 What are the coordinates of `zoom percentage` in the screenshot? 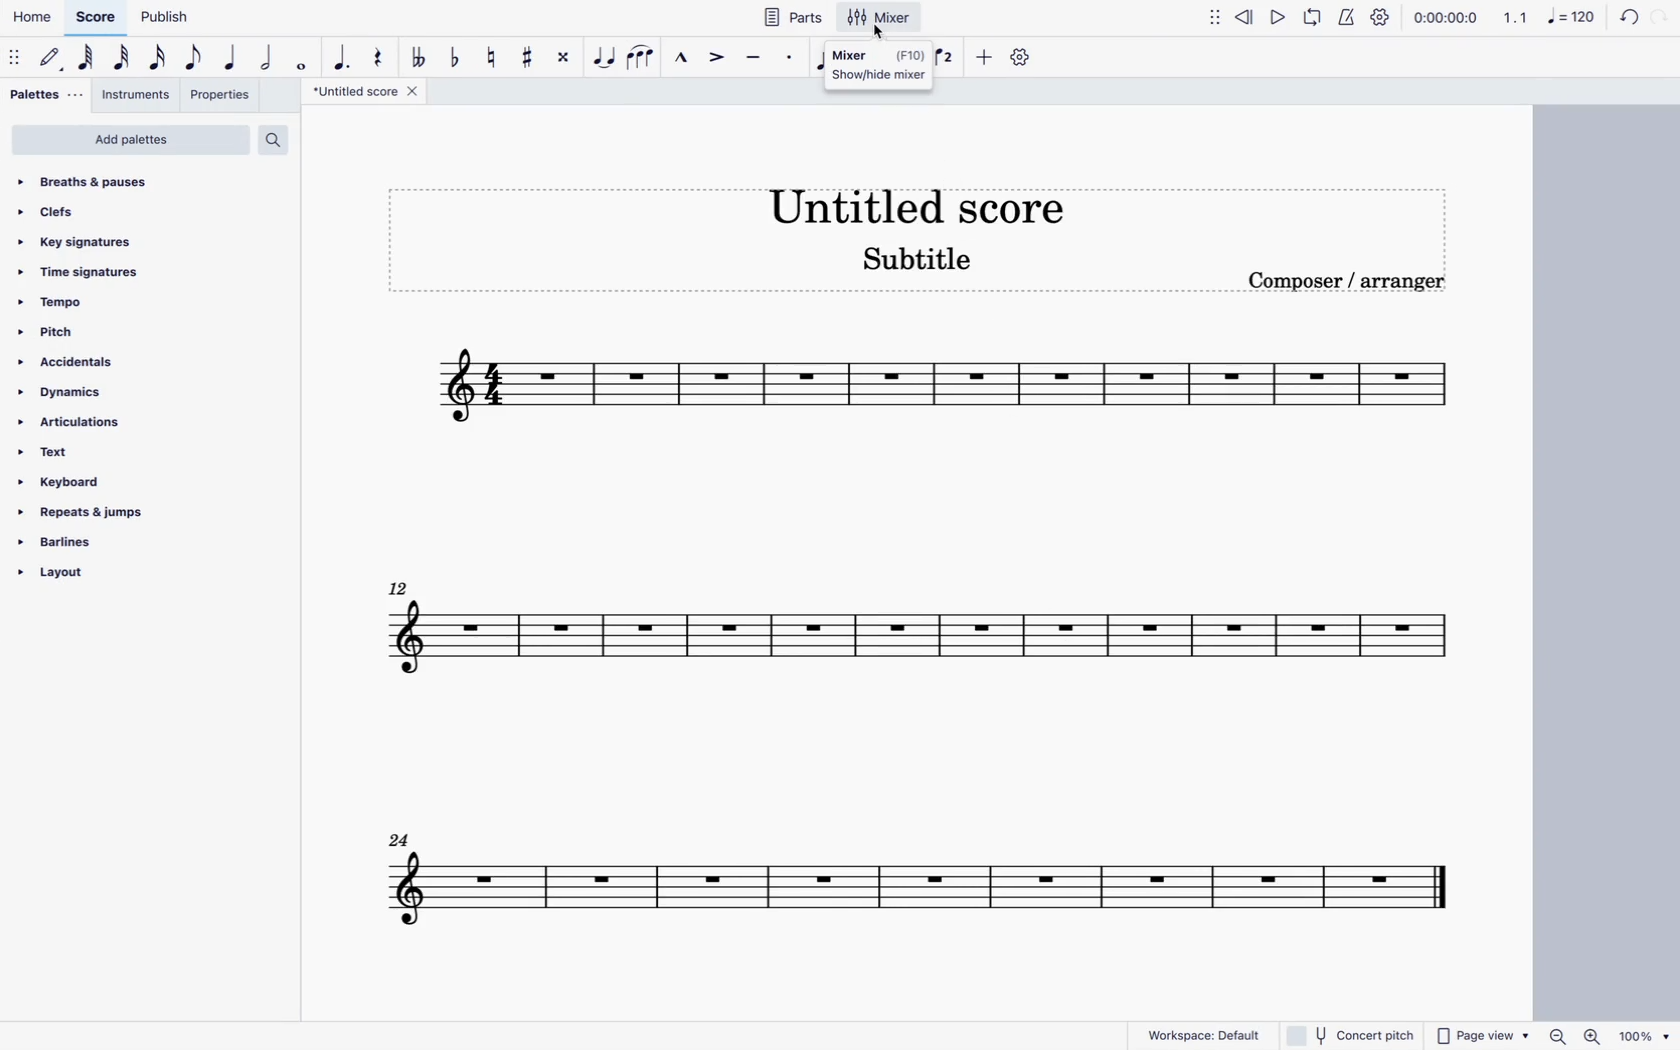 It's located at (1646, 1032).